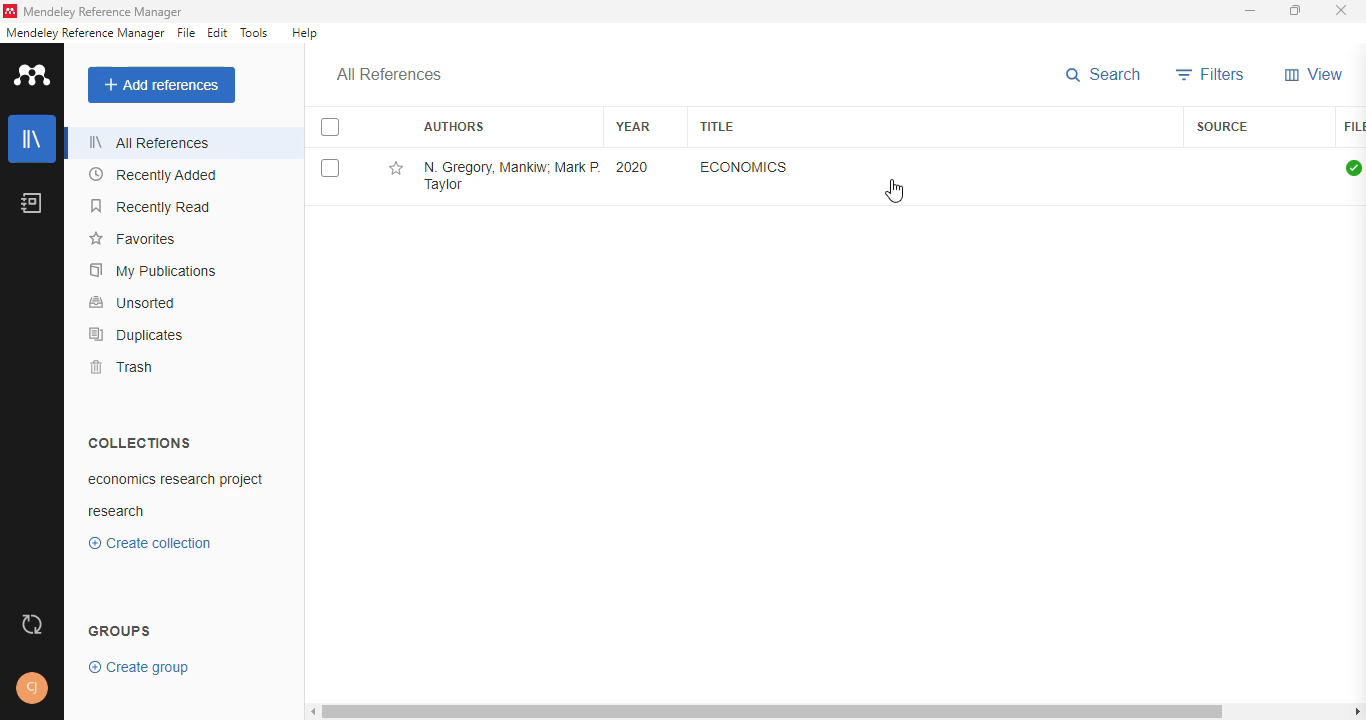 This screenshot has width=1366, height=720. What do you see at coordinates (32, 138) in the screenshot?
I see `library` at bounding box center [32, 138].